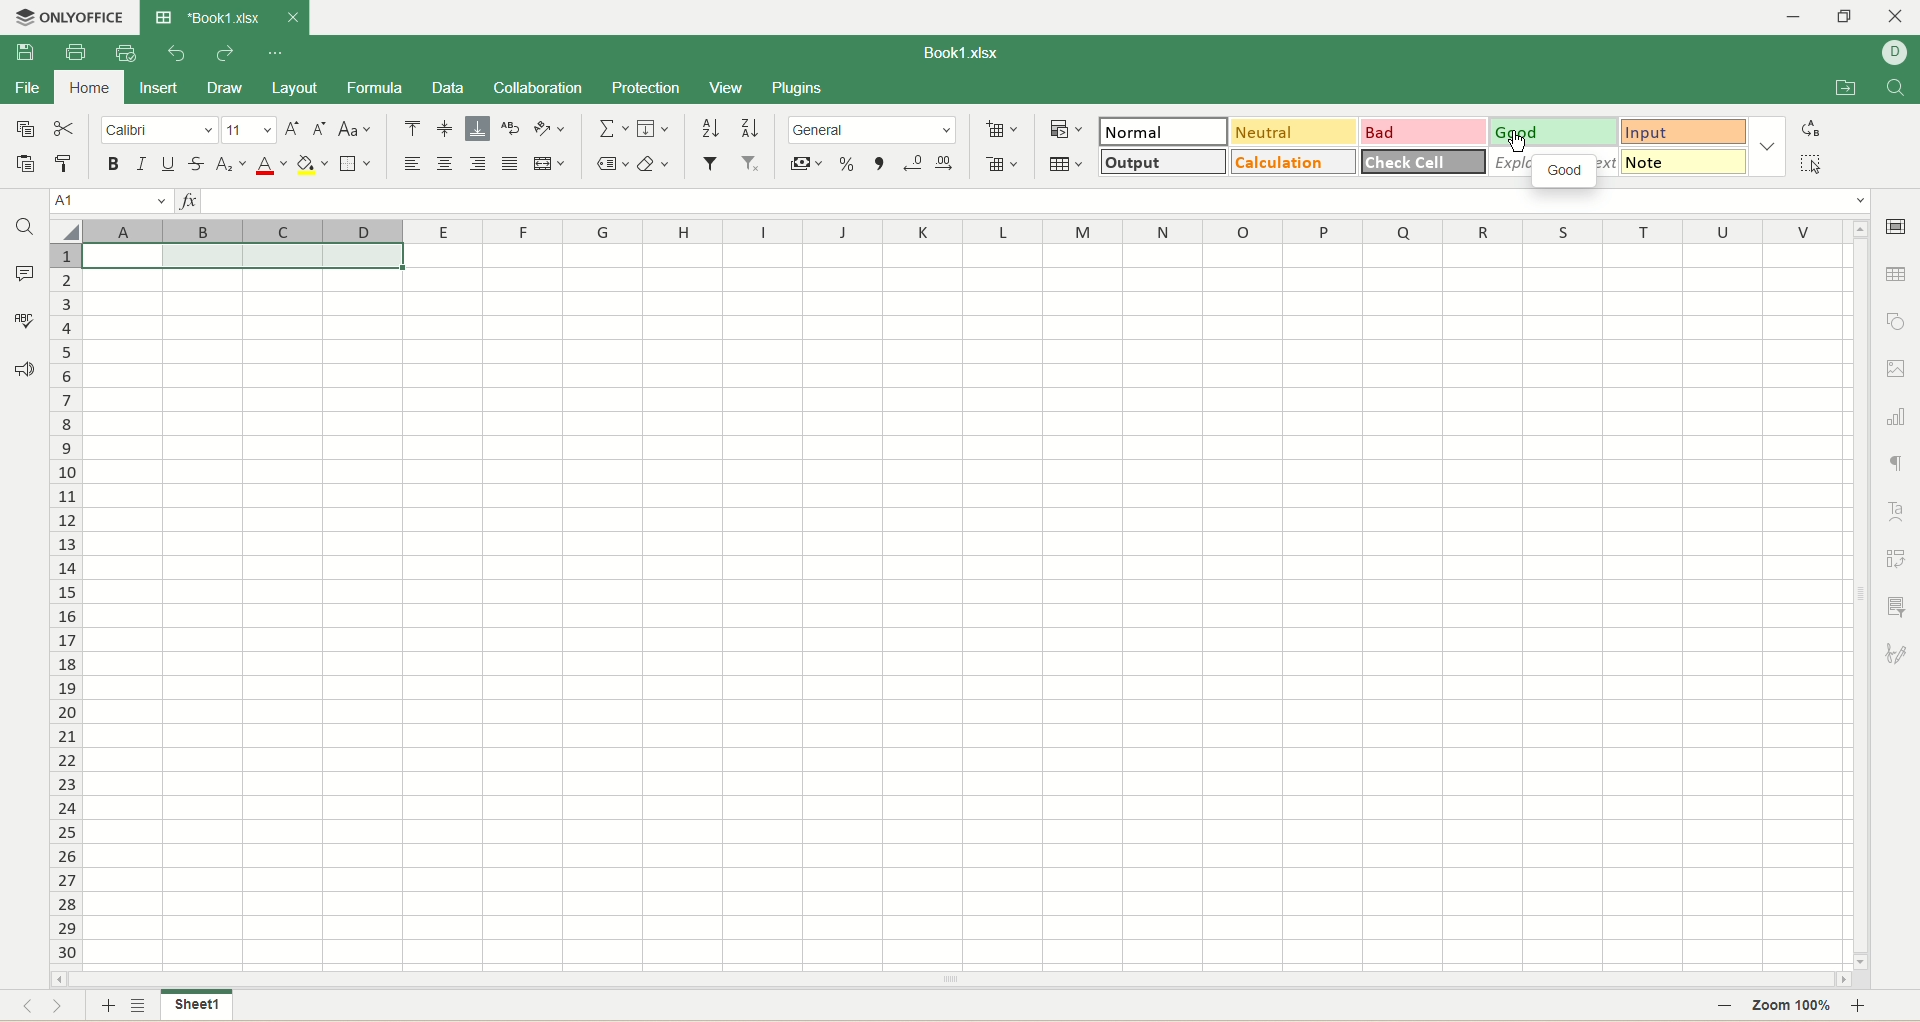  Describe the element at coordinates (199, 162) in the screenshot. I see `strikethrough` at that location.